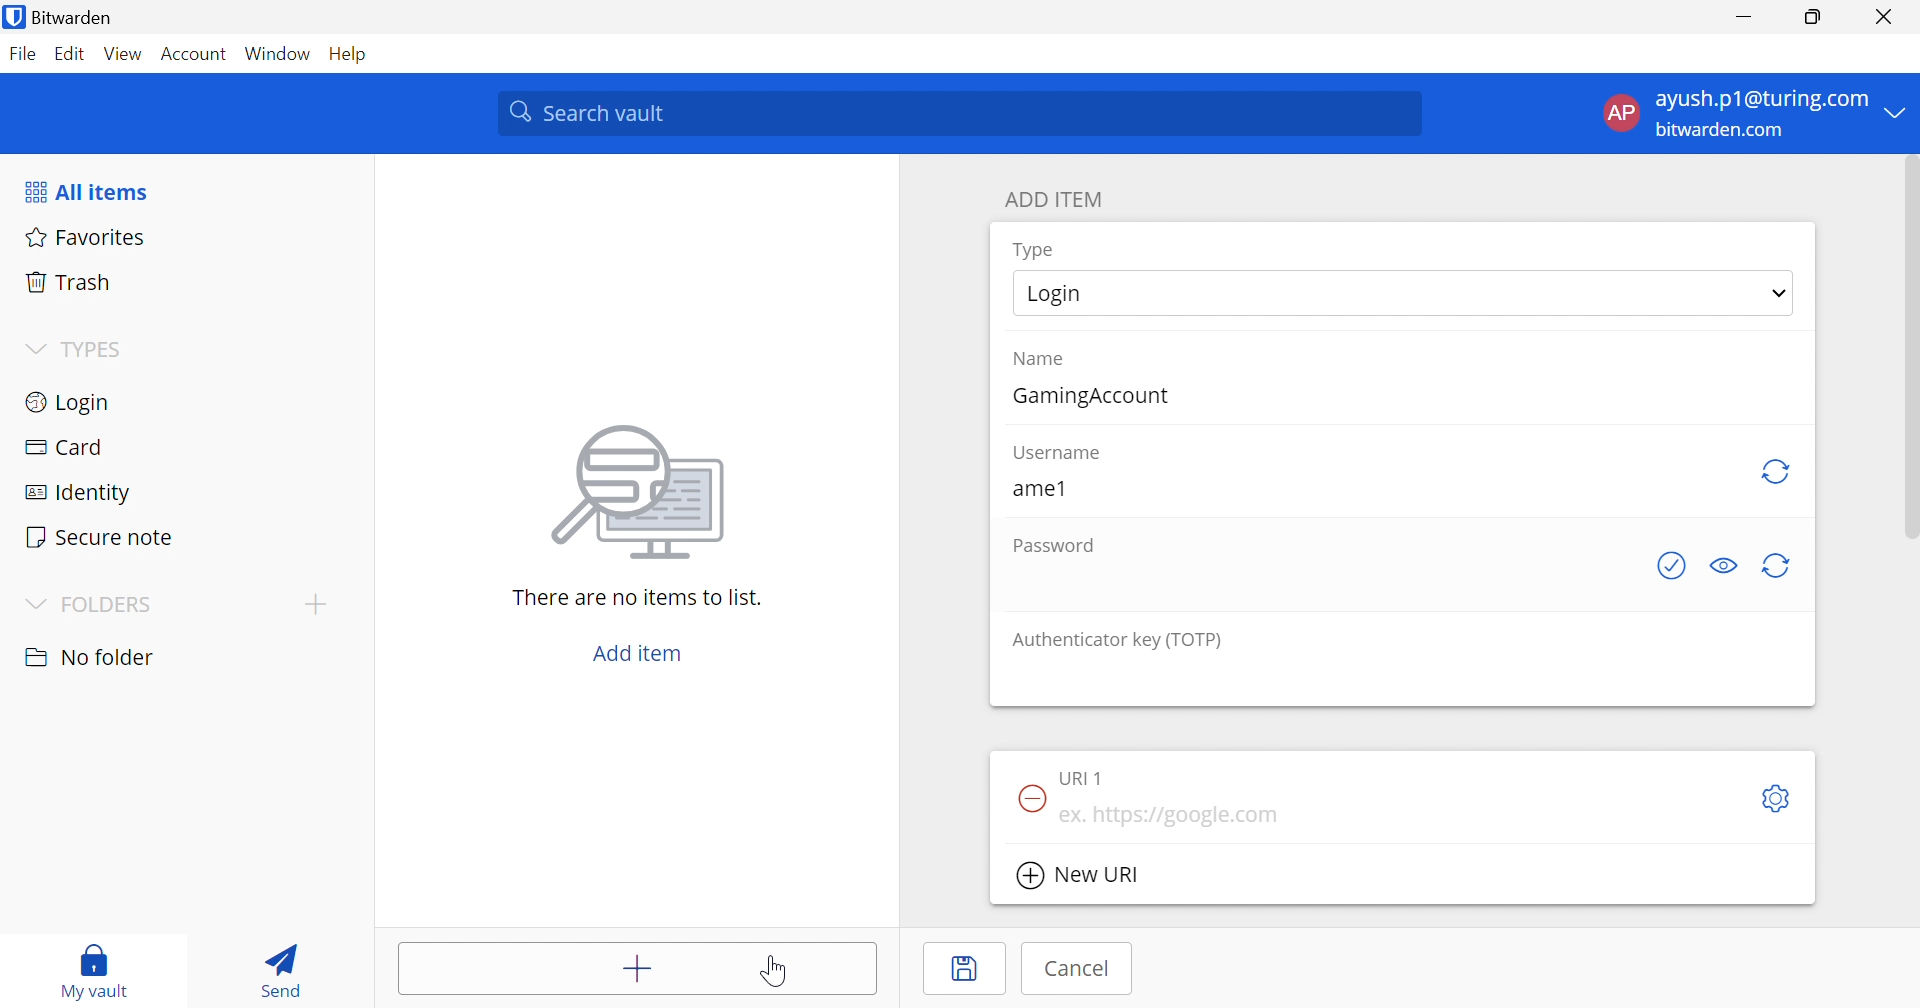 This screenshot has height=1008, width=1920. What do you see at coordinates (1089, 777) in the screenshot?
I see `URI 1` at bounding box center [1089, 777].